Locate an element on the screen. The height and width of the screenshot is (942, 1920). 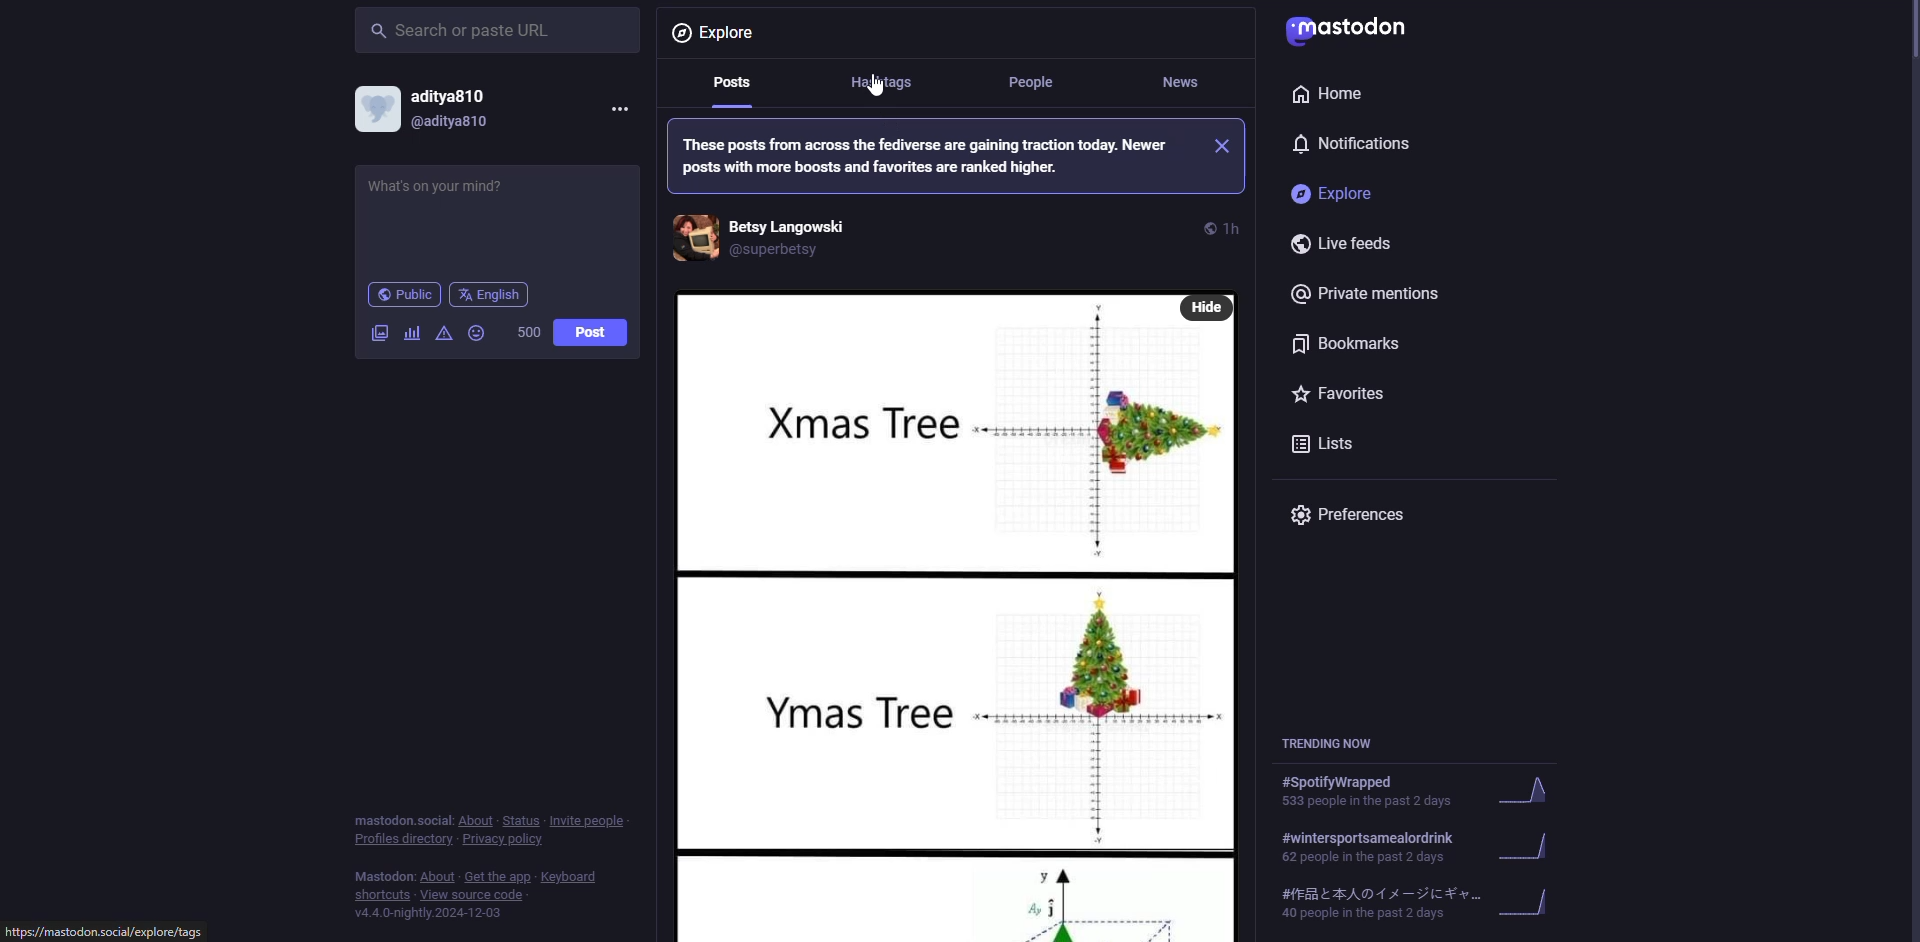
image is located at coordinates (381, 334).